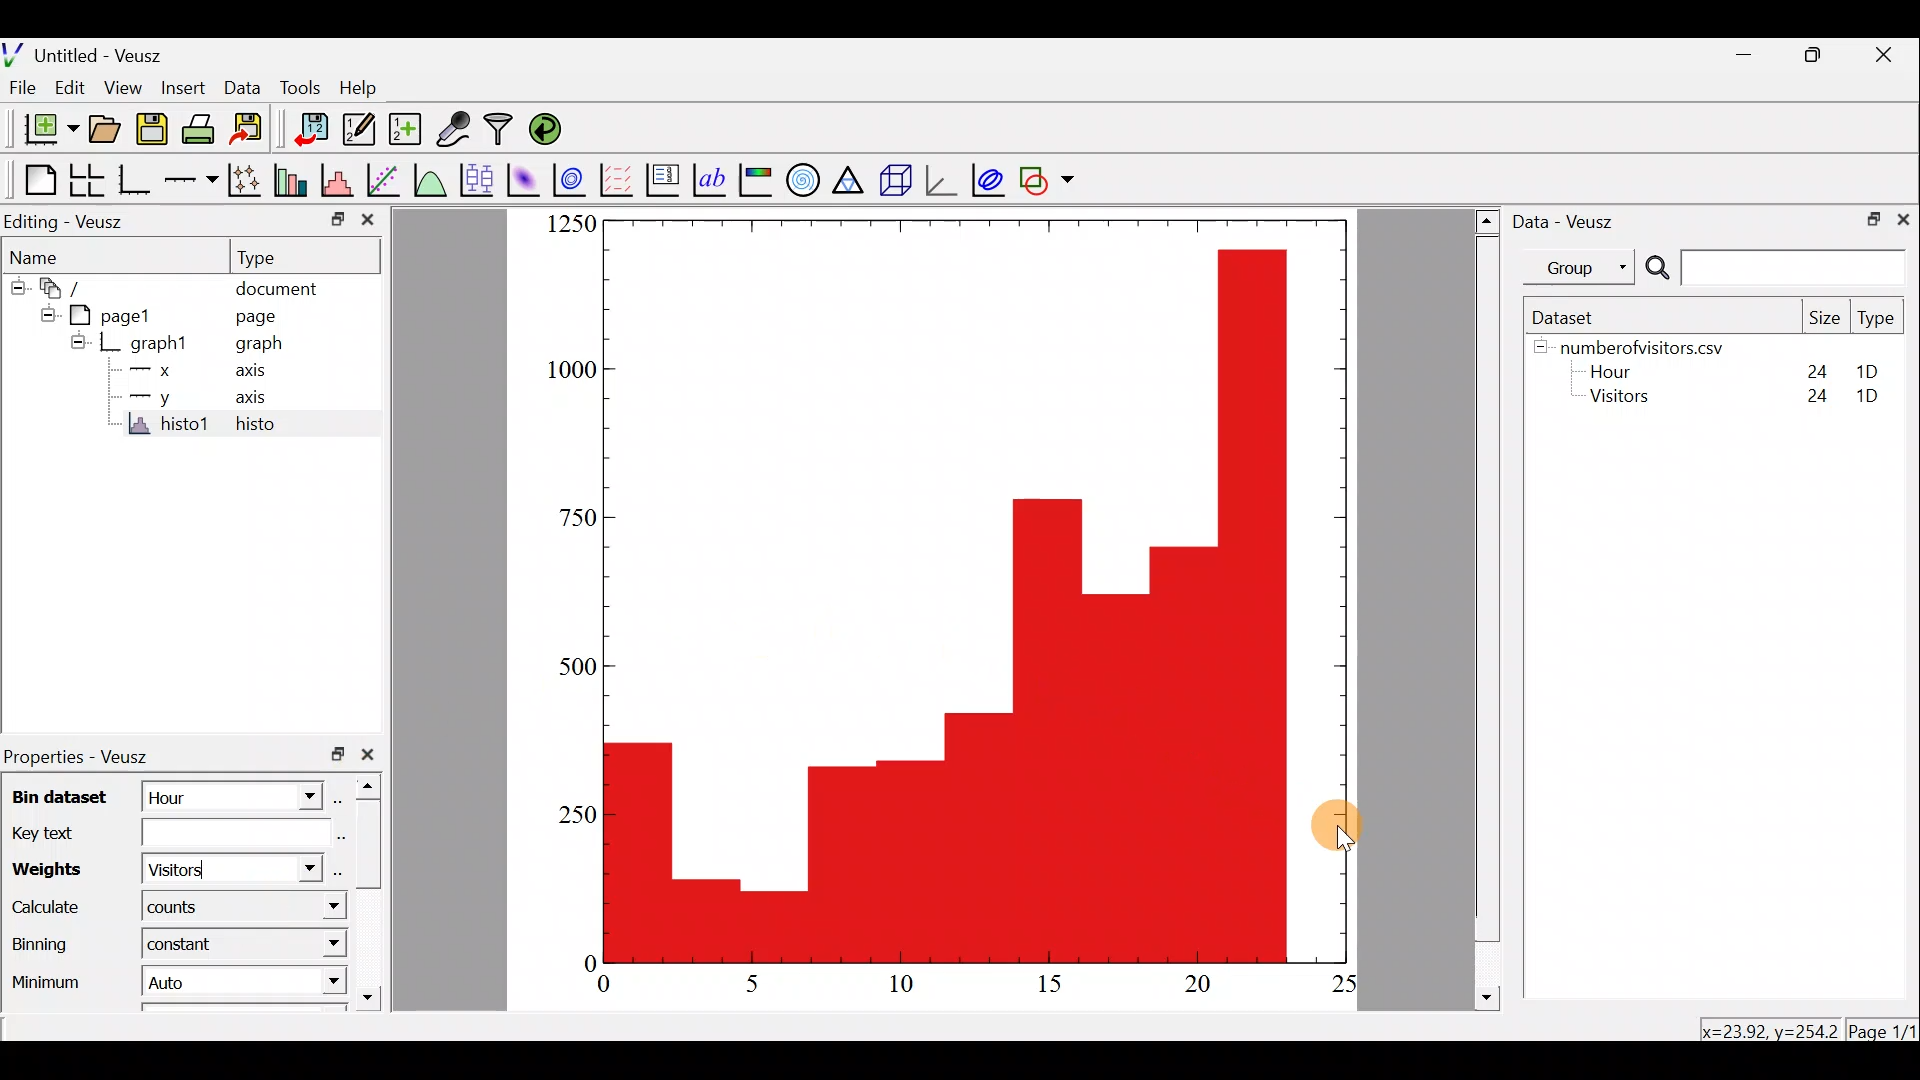 The image size is (1920, 1080). What do you see at coordinates (47, 909) in the screenshot?
I see `Calculate` at bounding box center [47, 909].